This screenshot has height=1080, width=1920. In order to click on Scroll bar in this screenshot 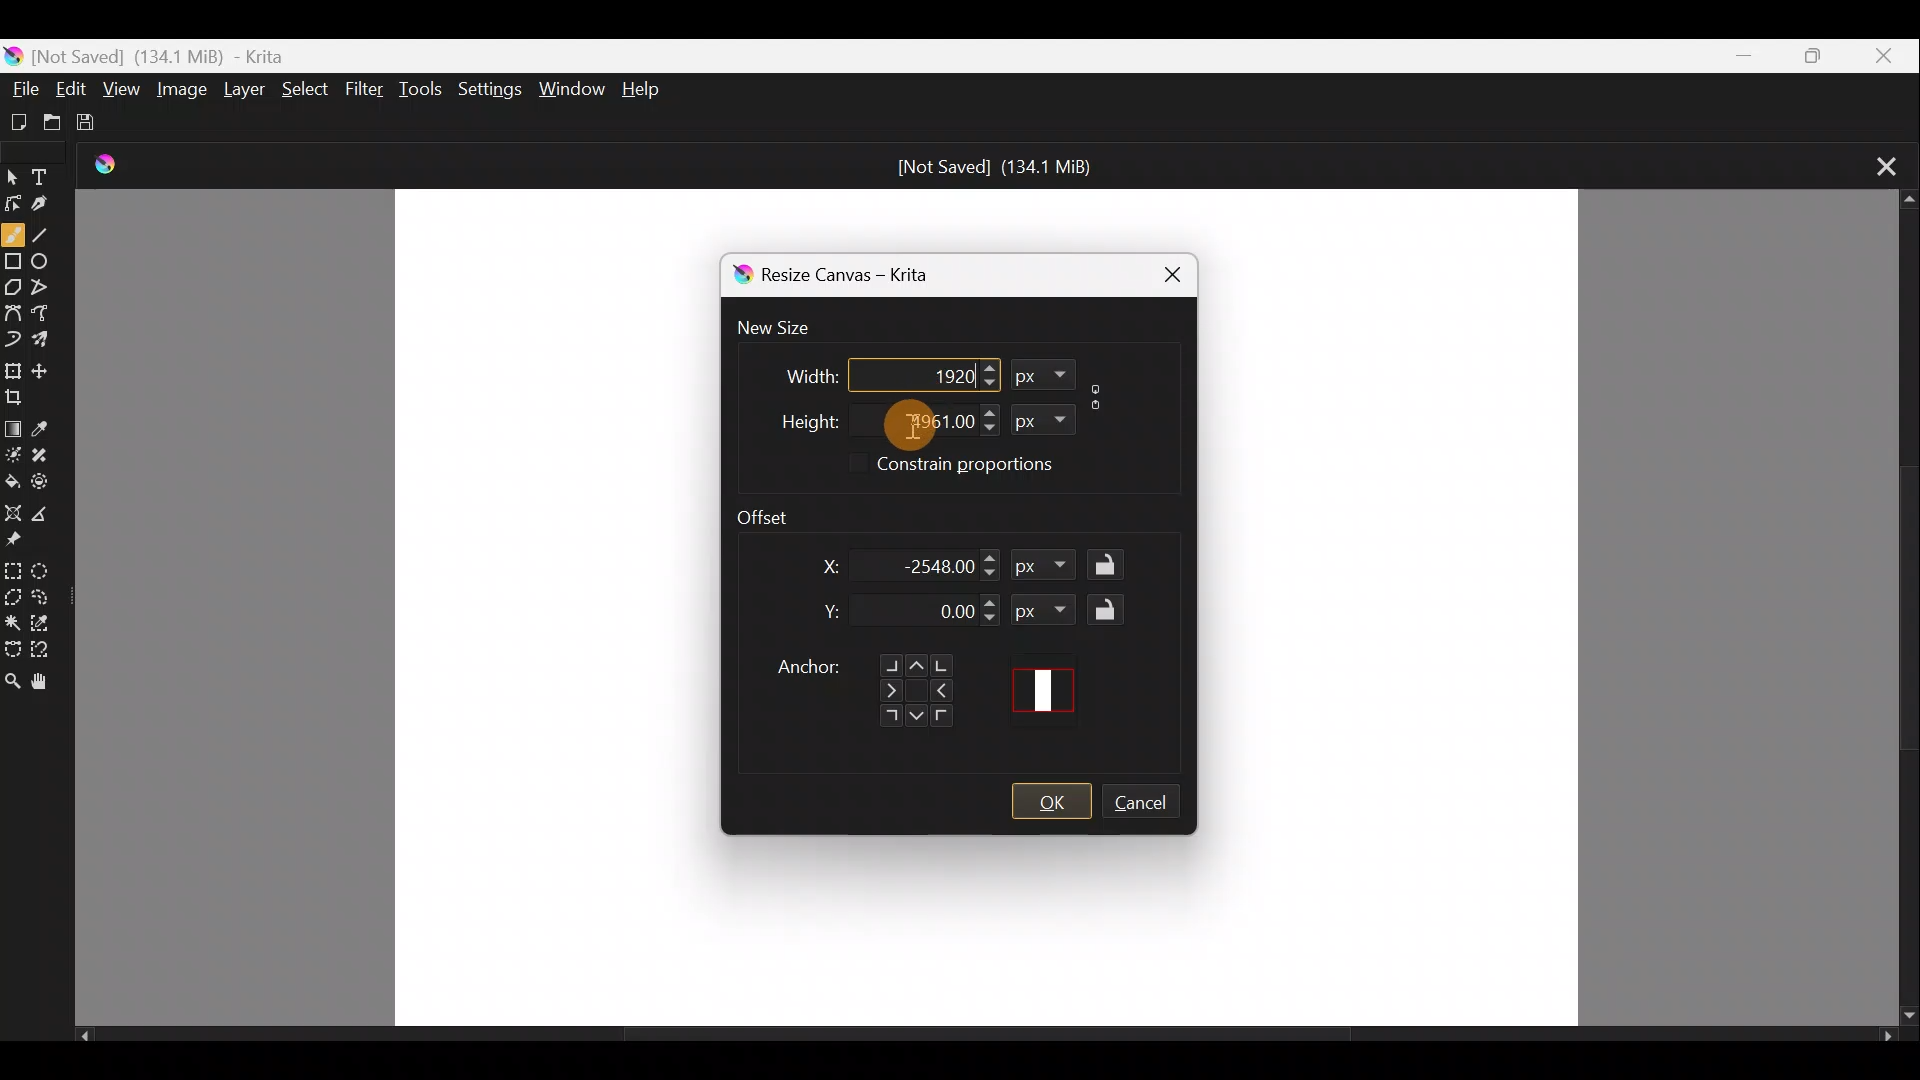, I will do `click(1900, 609)`.